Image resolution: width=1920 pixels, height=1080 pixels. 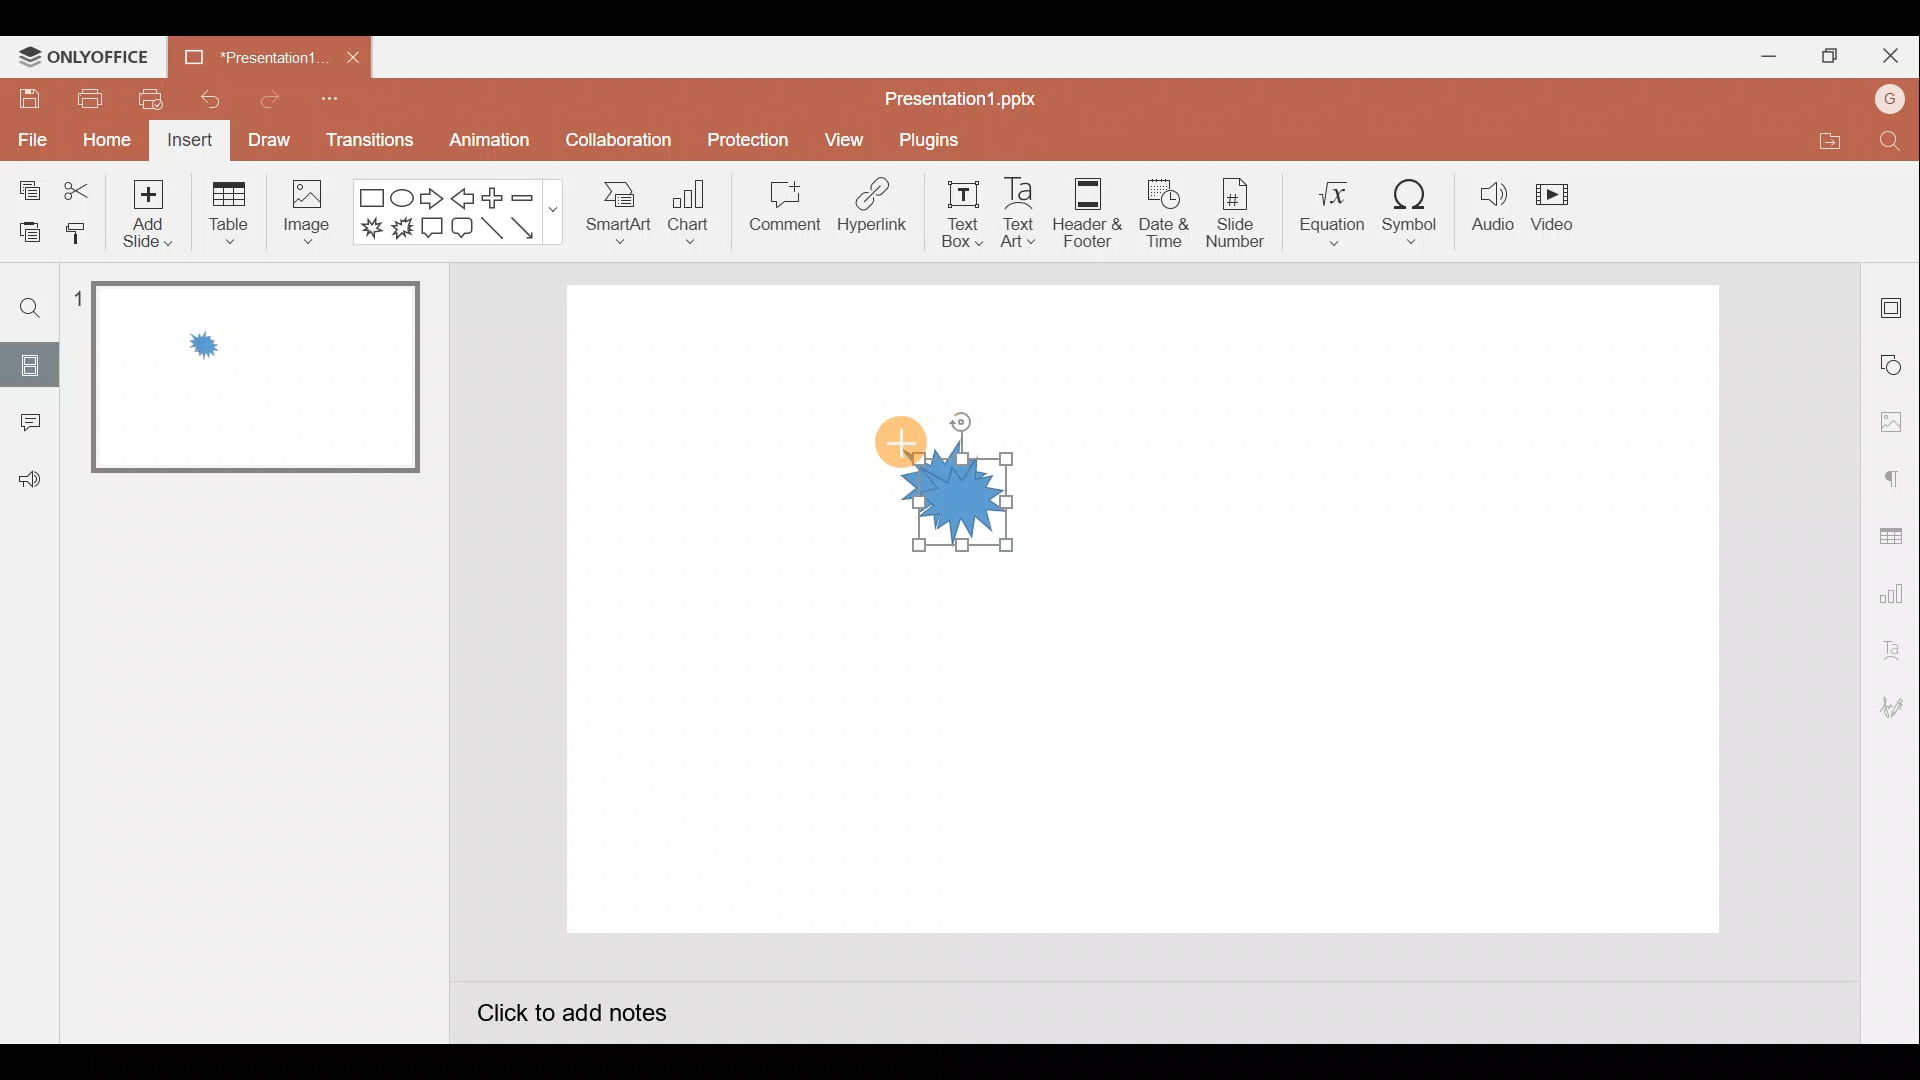 I want to click on Redo, so click(x=262, y=100).